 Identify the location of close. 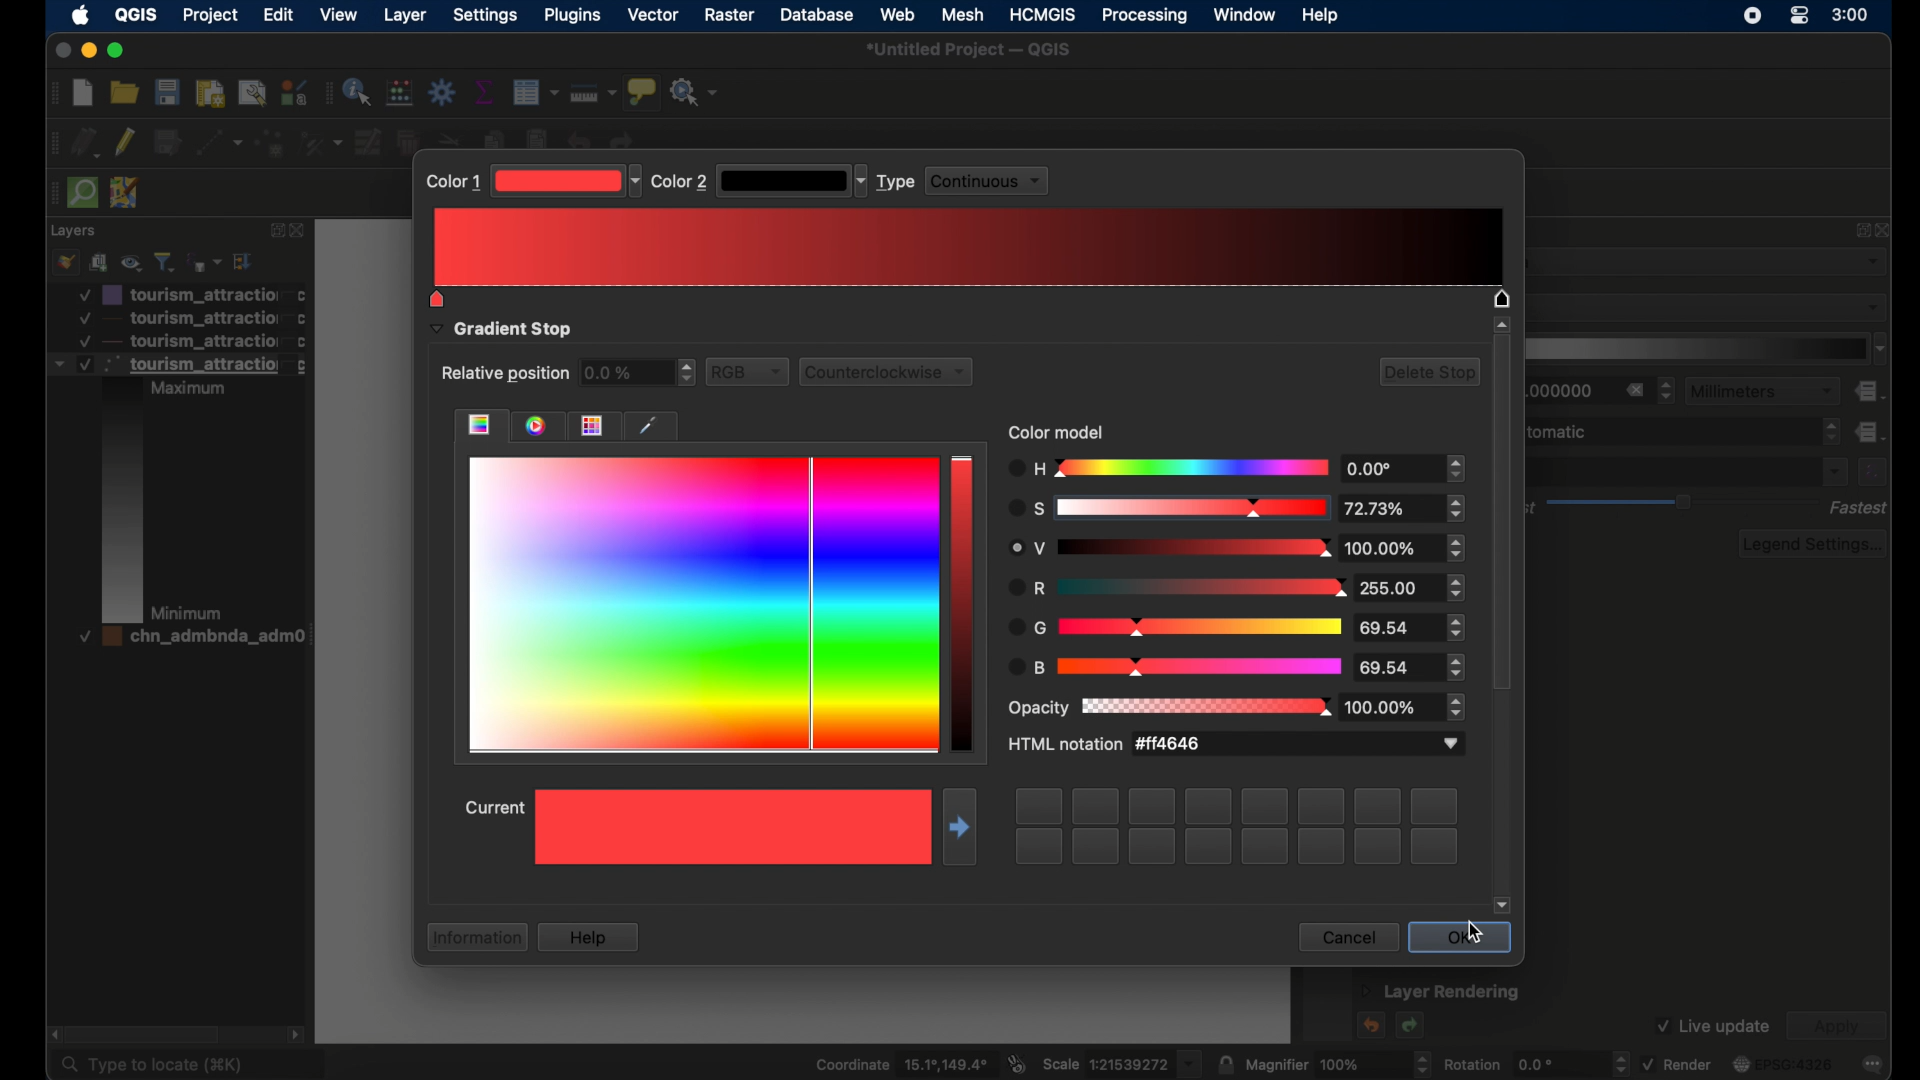
(1886, 230).